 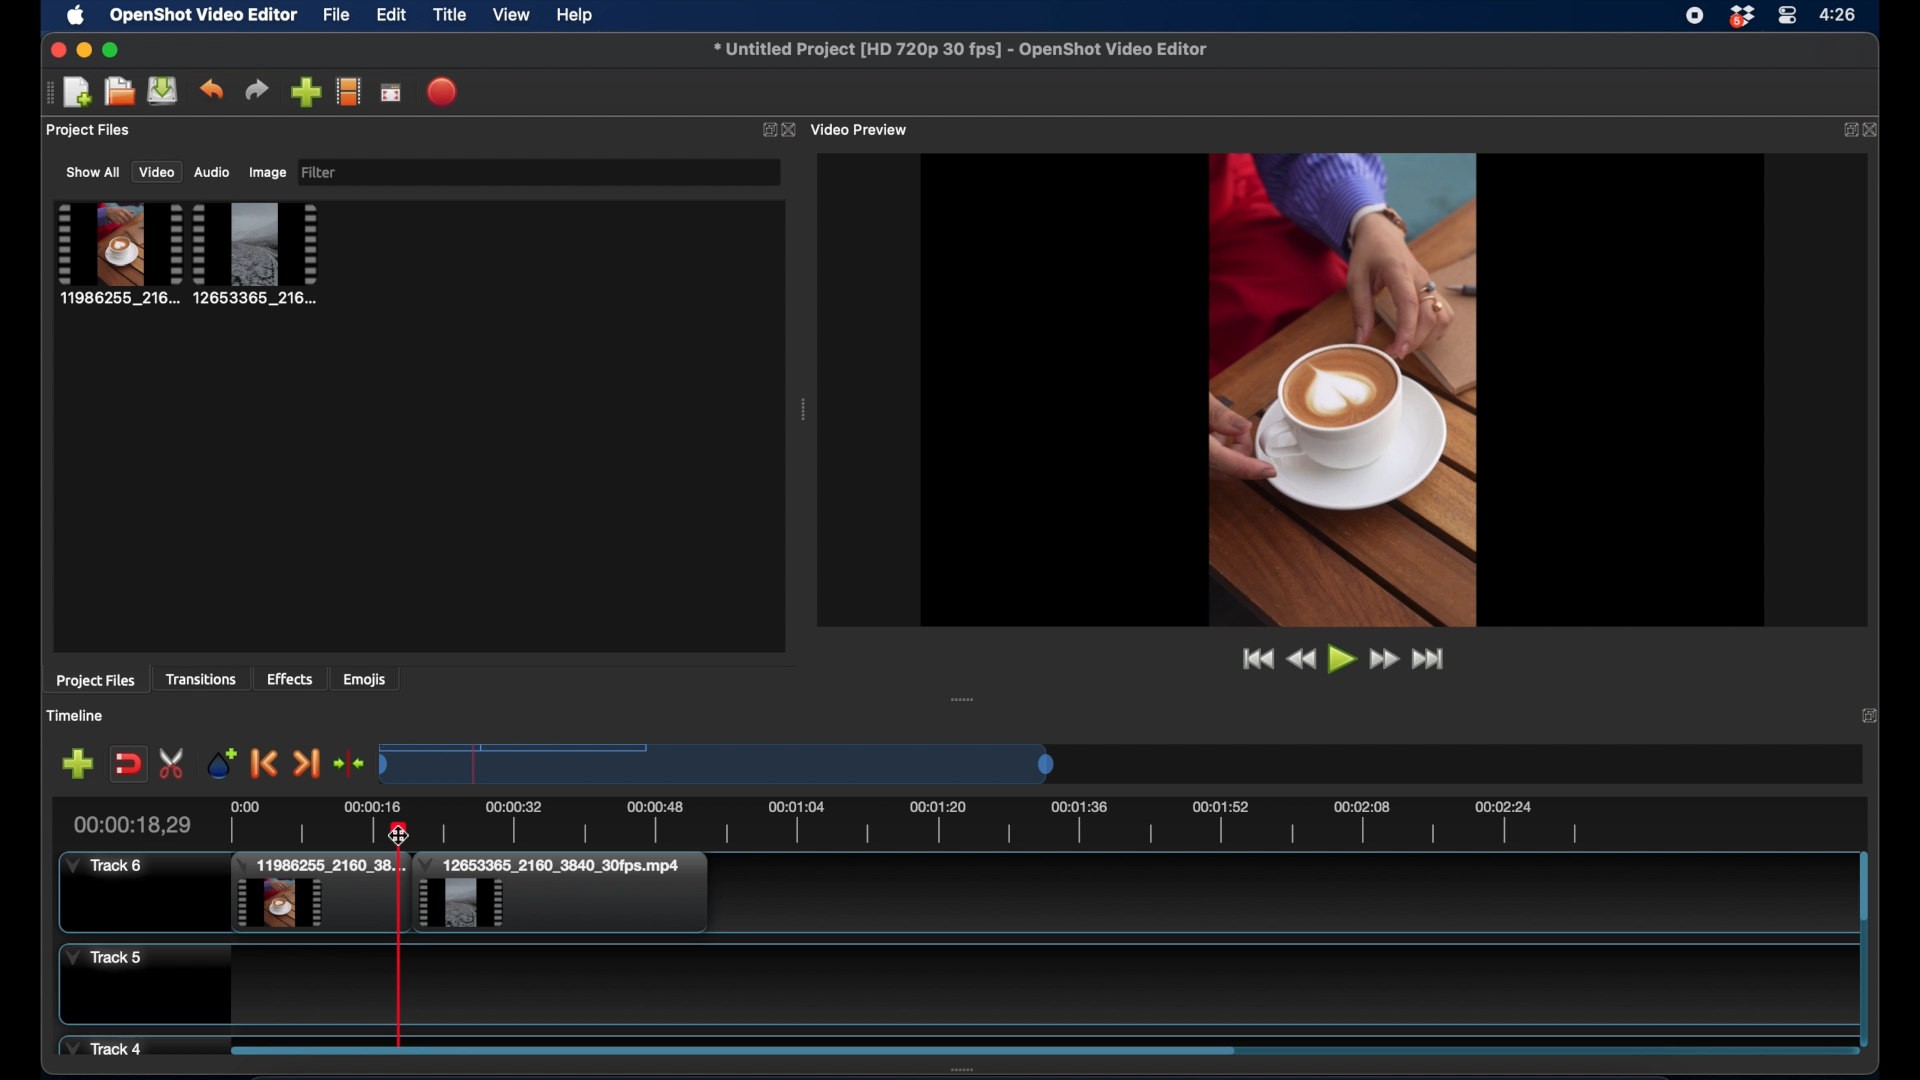 I want to click on project files, so click(x=89, y=131).